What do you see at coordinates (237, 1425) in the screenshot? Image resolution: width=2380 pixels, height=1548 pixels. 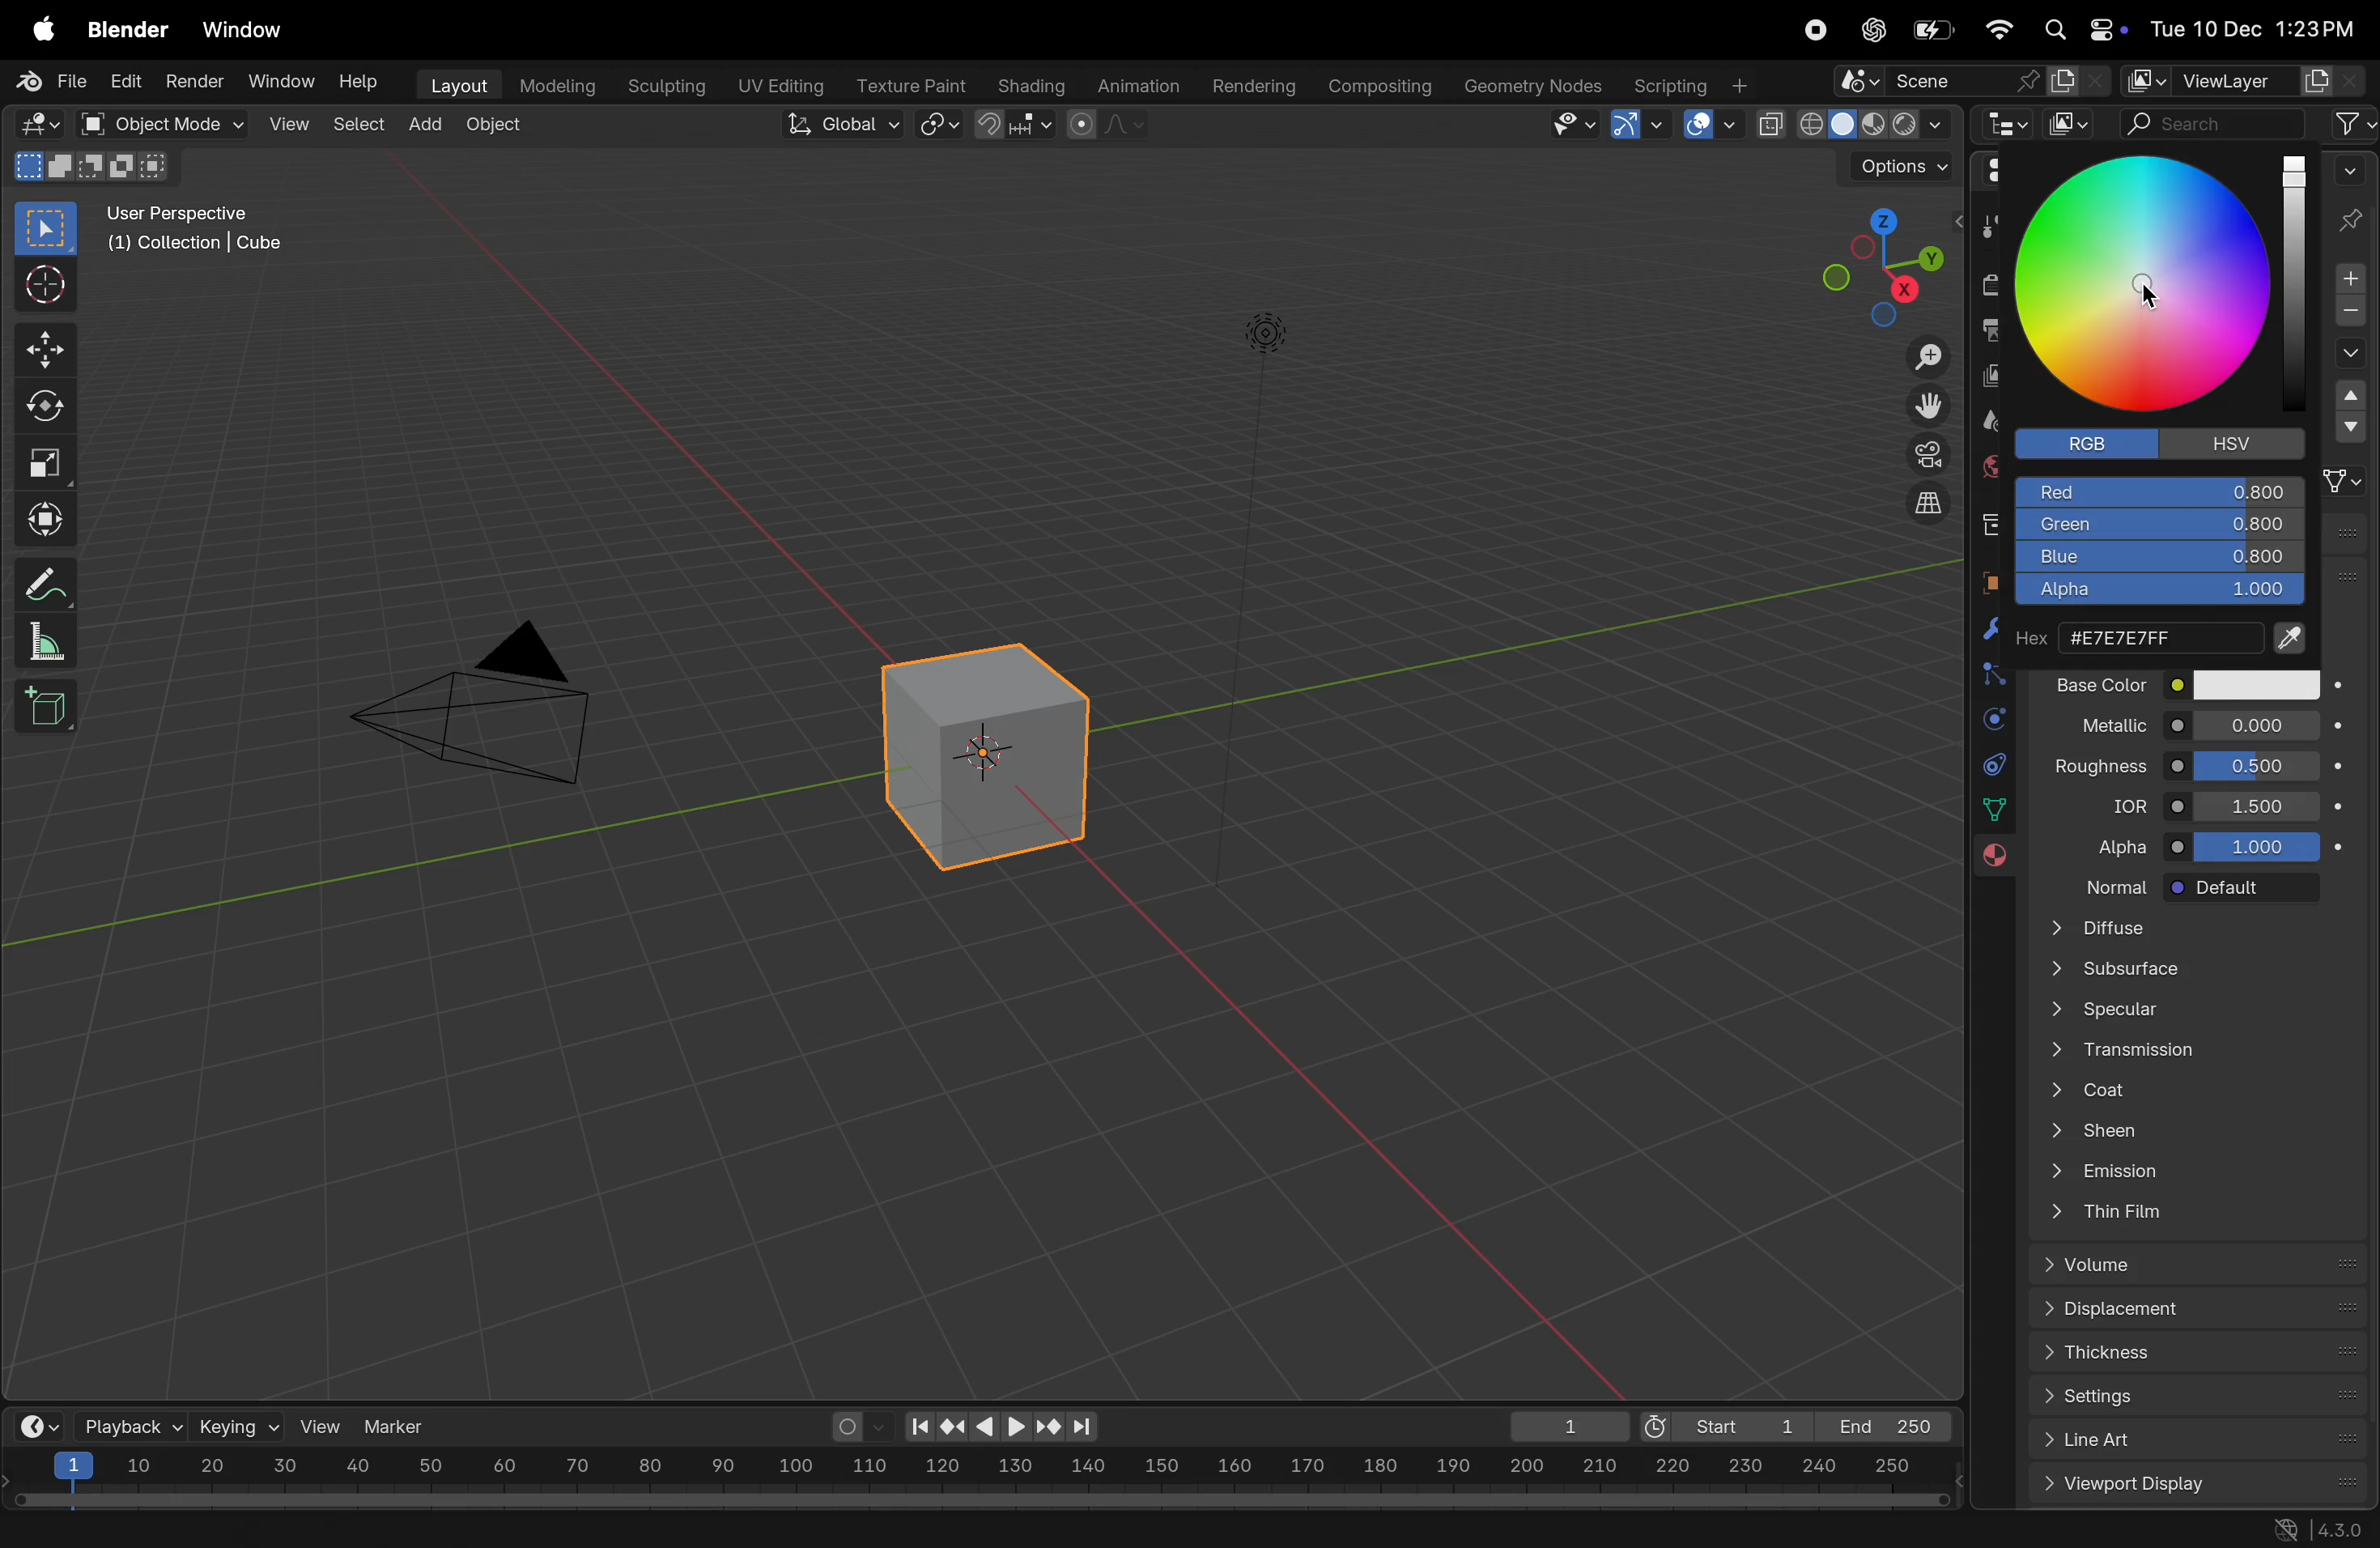 I see `keying` at bounding box center [237, 1425].